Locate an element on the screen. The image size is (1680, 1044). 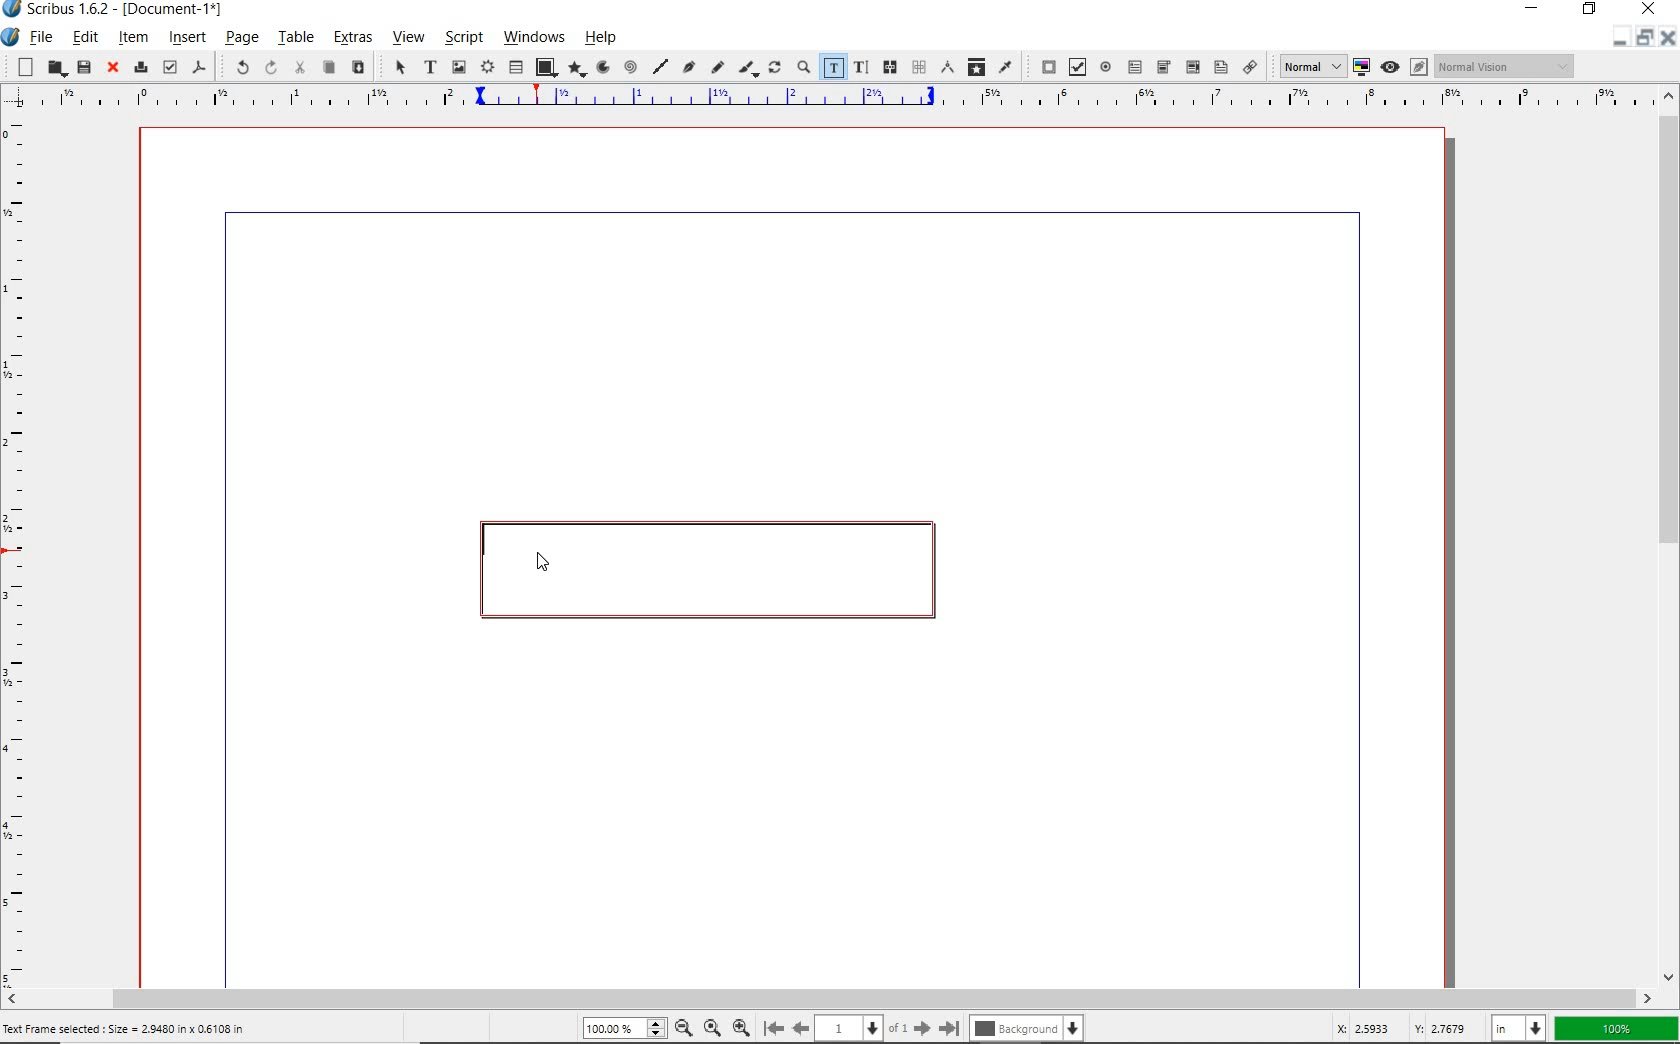
spiral is located at coordinates (630, 68).